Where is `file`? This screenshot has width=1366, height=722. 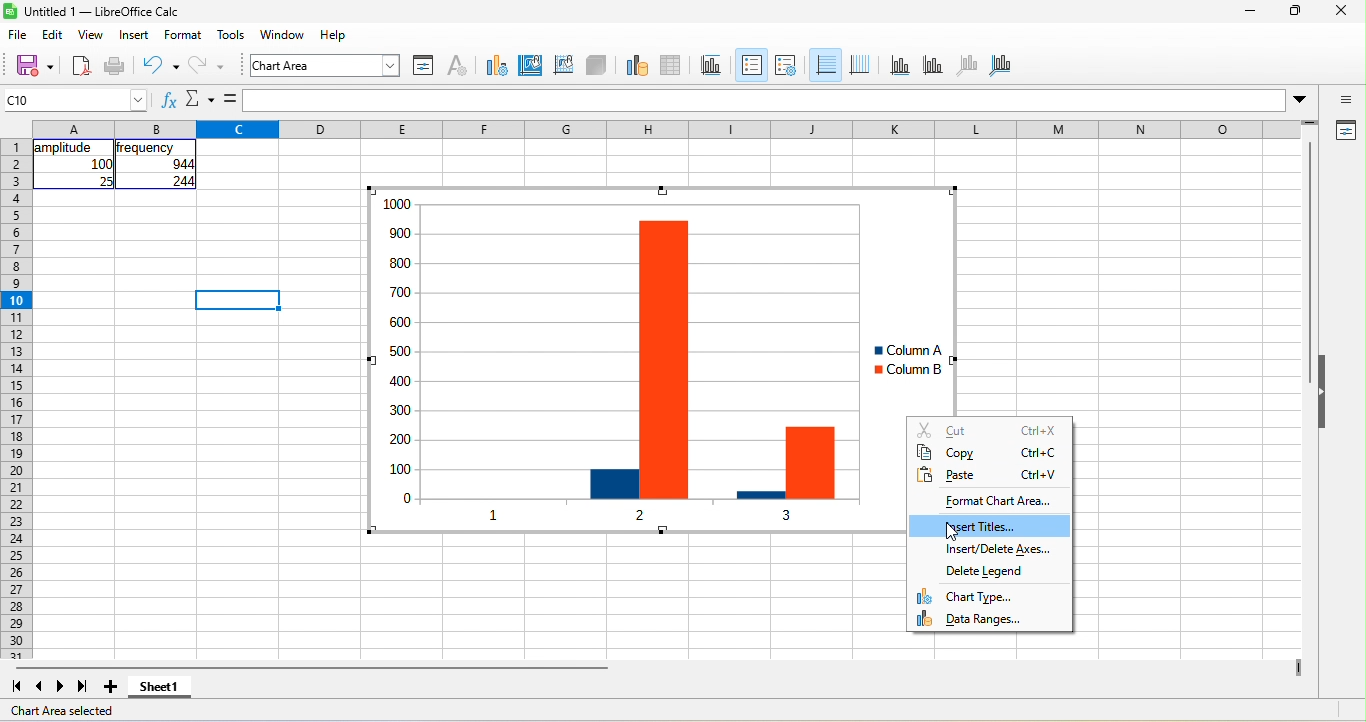 file is located at coordinates (18, 34).